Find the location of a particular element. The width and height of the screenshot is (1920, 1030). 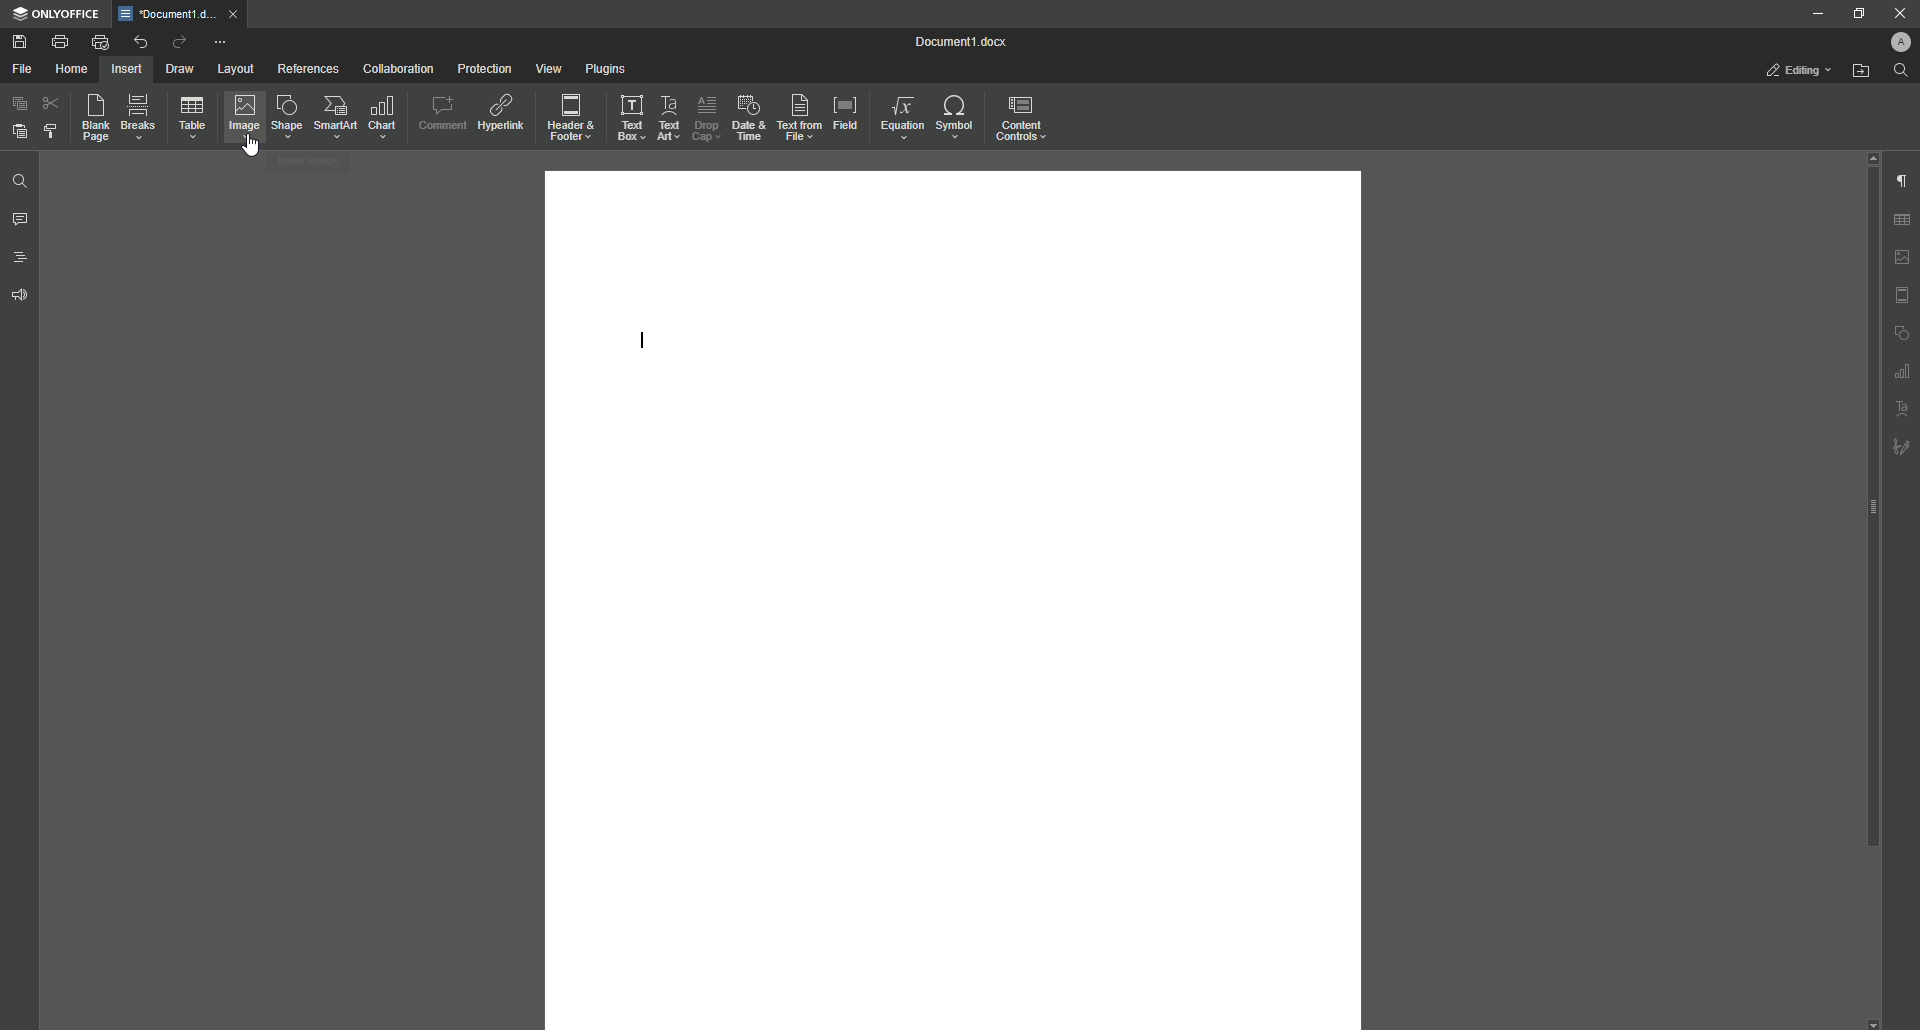

Shape is located at coordinates (285, 119).